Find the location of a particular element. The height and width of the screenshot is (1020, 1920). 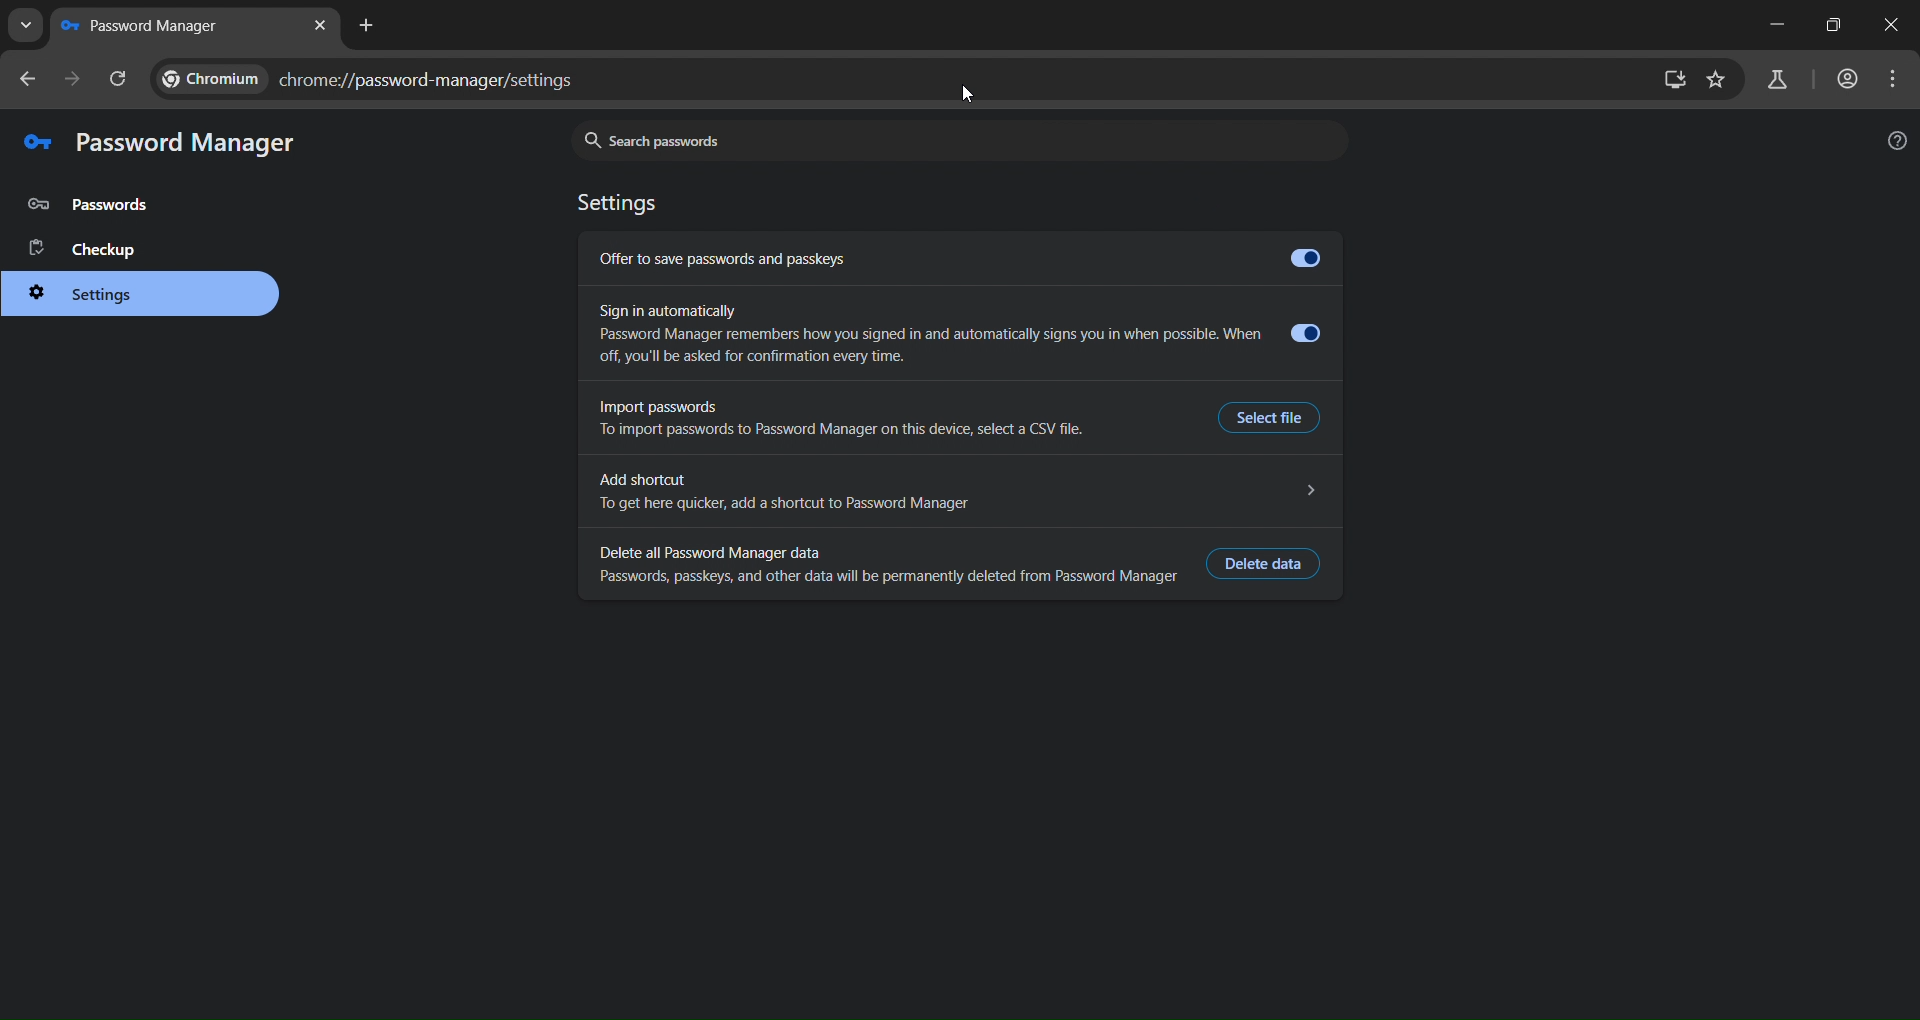

menu is located at coordinates (1898, 78).